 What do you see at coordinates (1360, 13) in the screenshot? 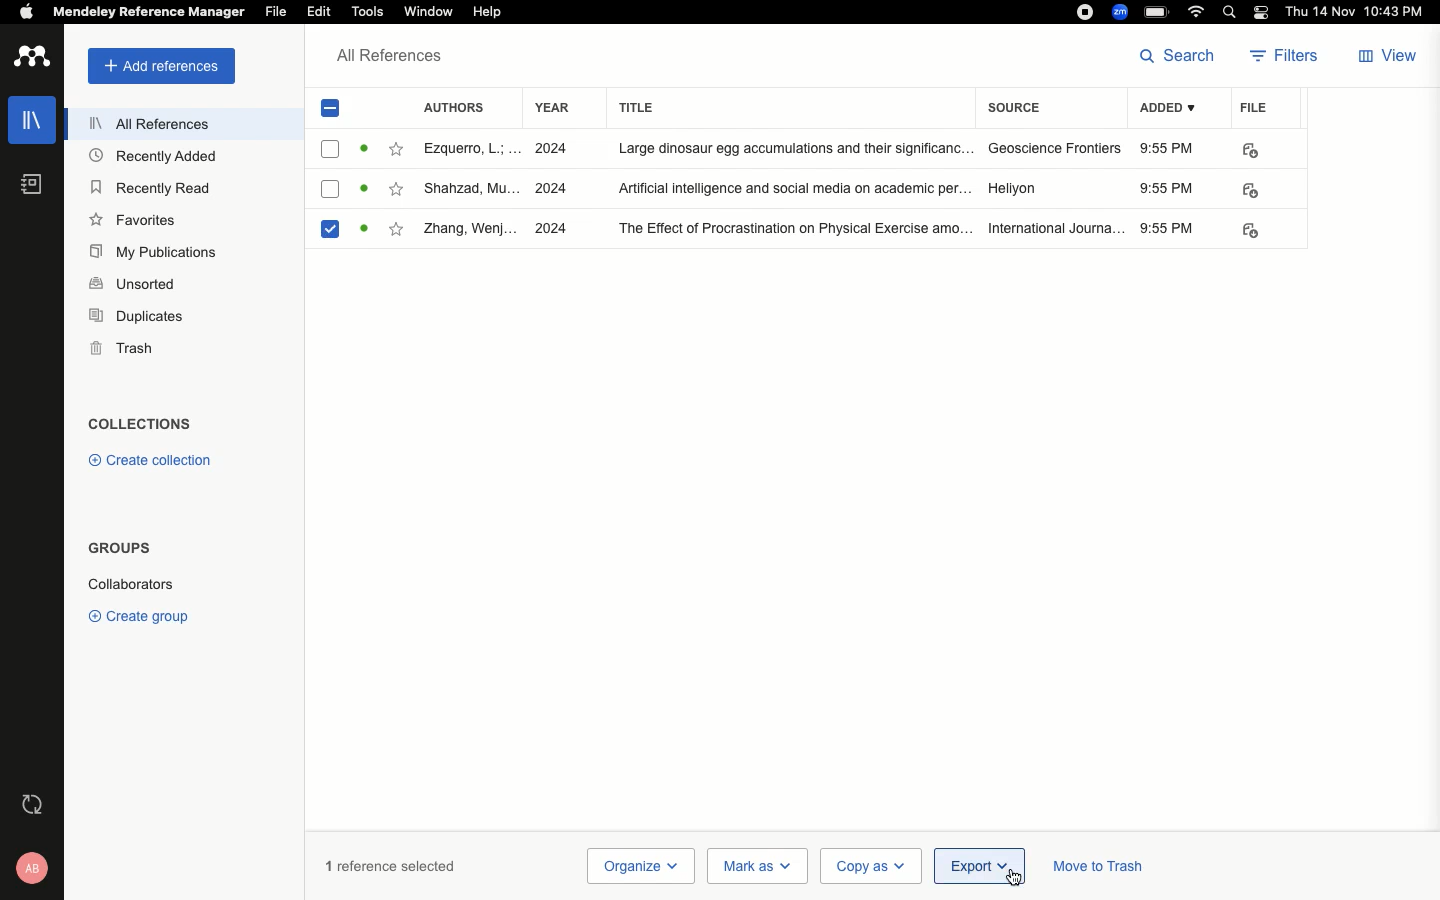
I see `Date/time` at bounding box center [1360, 13].